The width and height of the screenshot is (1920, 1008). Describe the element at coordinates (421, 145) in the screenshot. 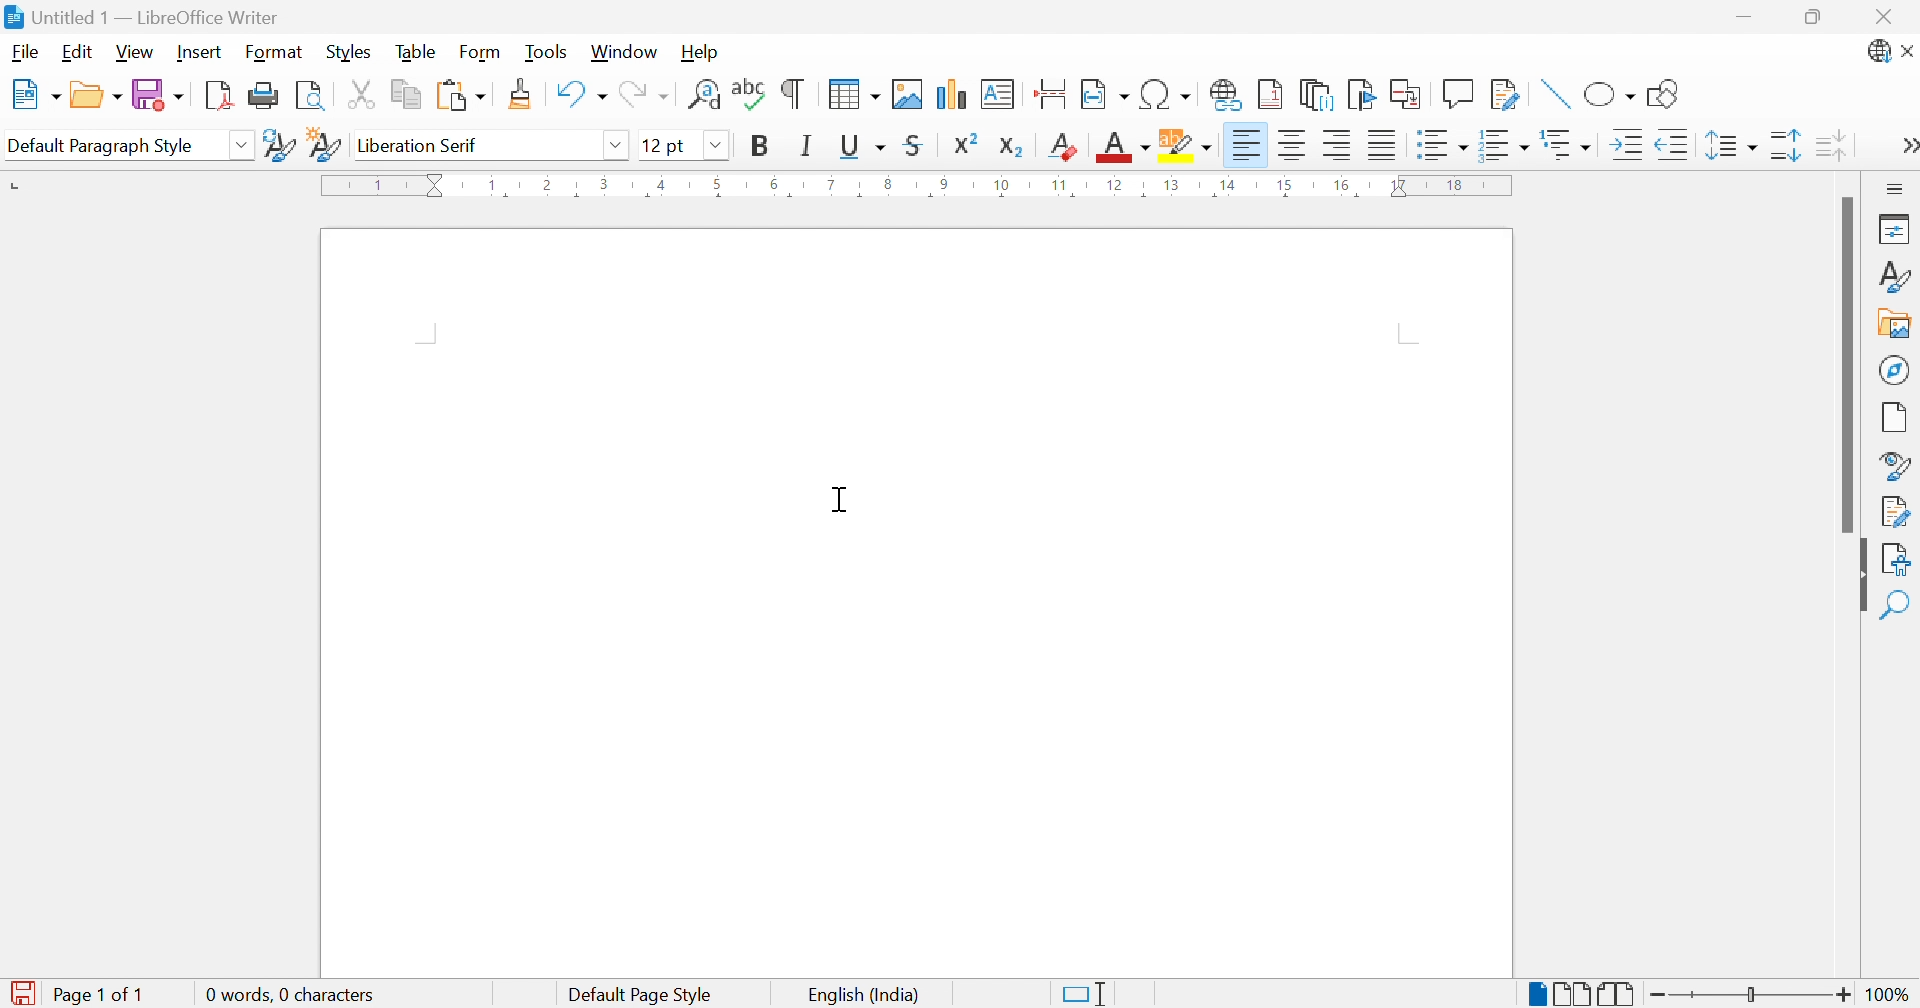

I see `Liberation serif` at that location.